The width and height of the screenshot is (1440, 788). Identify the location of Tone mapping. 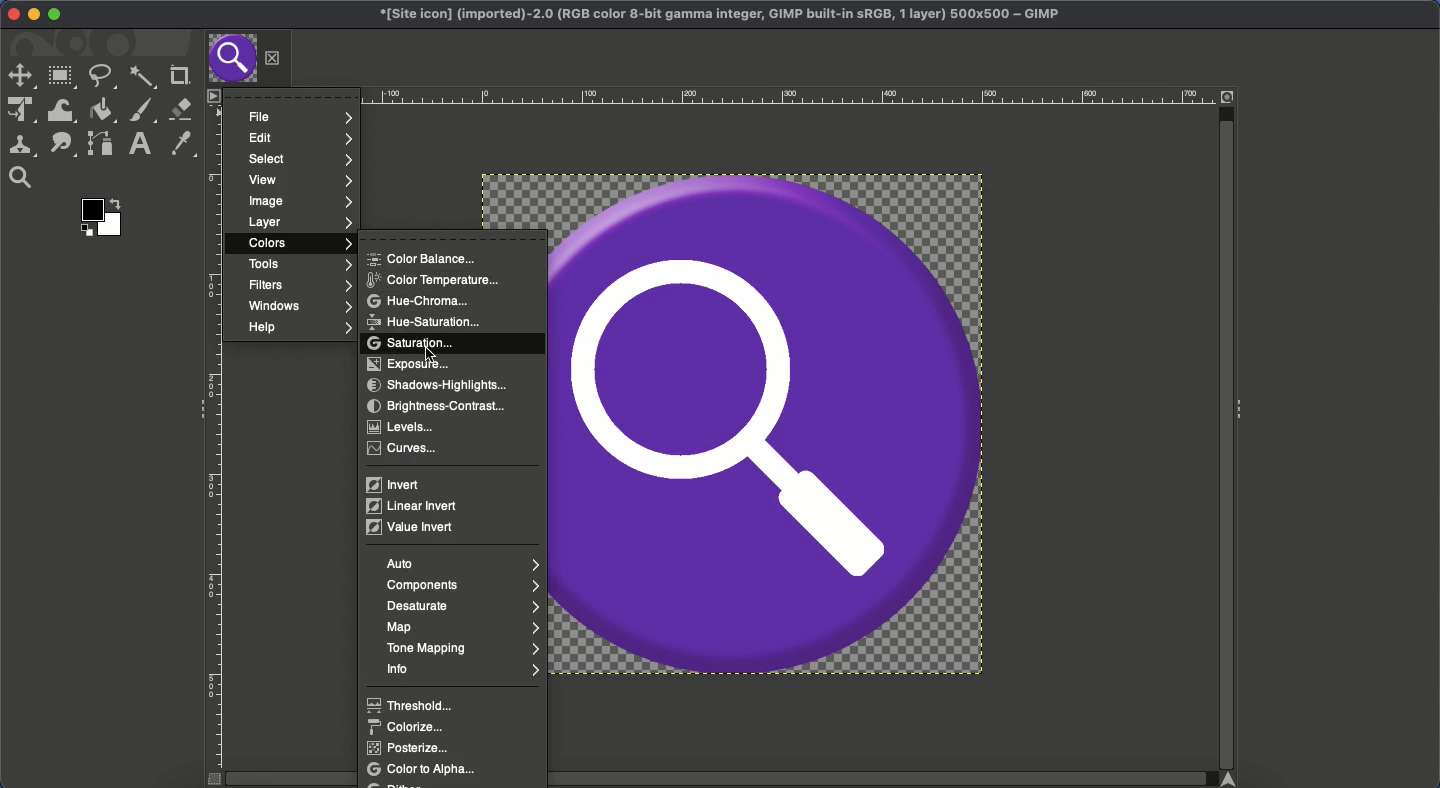
(463, 650).